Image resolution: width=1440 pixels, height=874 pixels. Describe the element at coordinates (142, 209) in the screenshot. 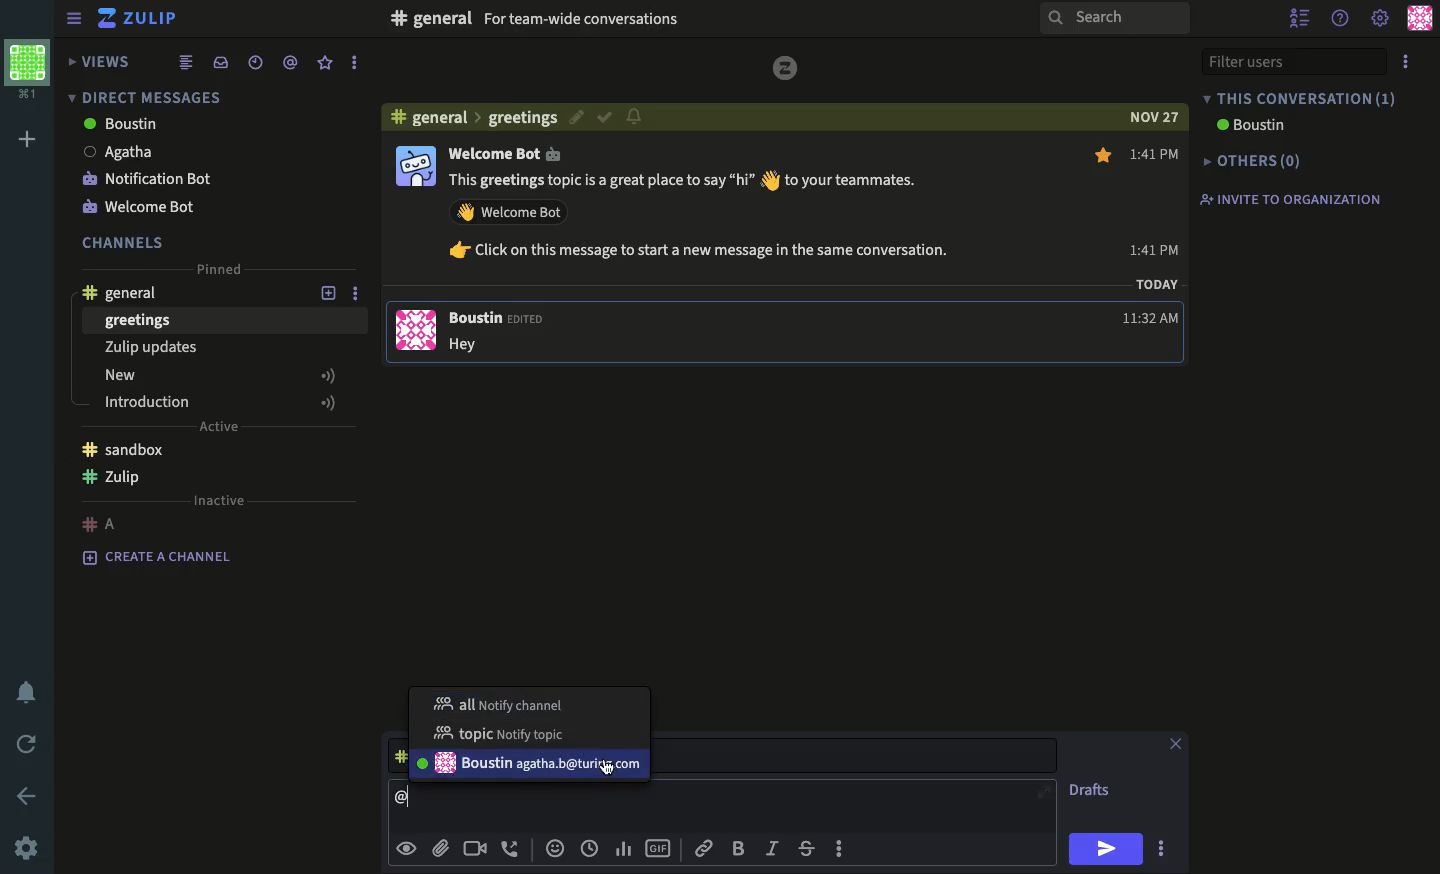

I see `welcome bot` at that location.